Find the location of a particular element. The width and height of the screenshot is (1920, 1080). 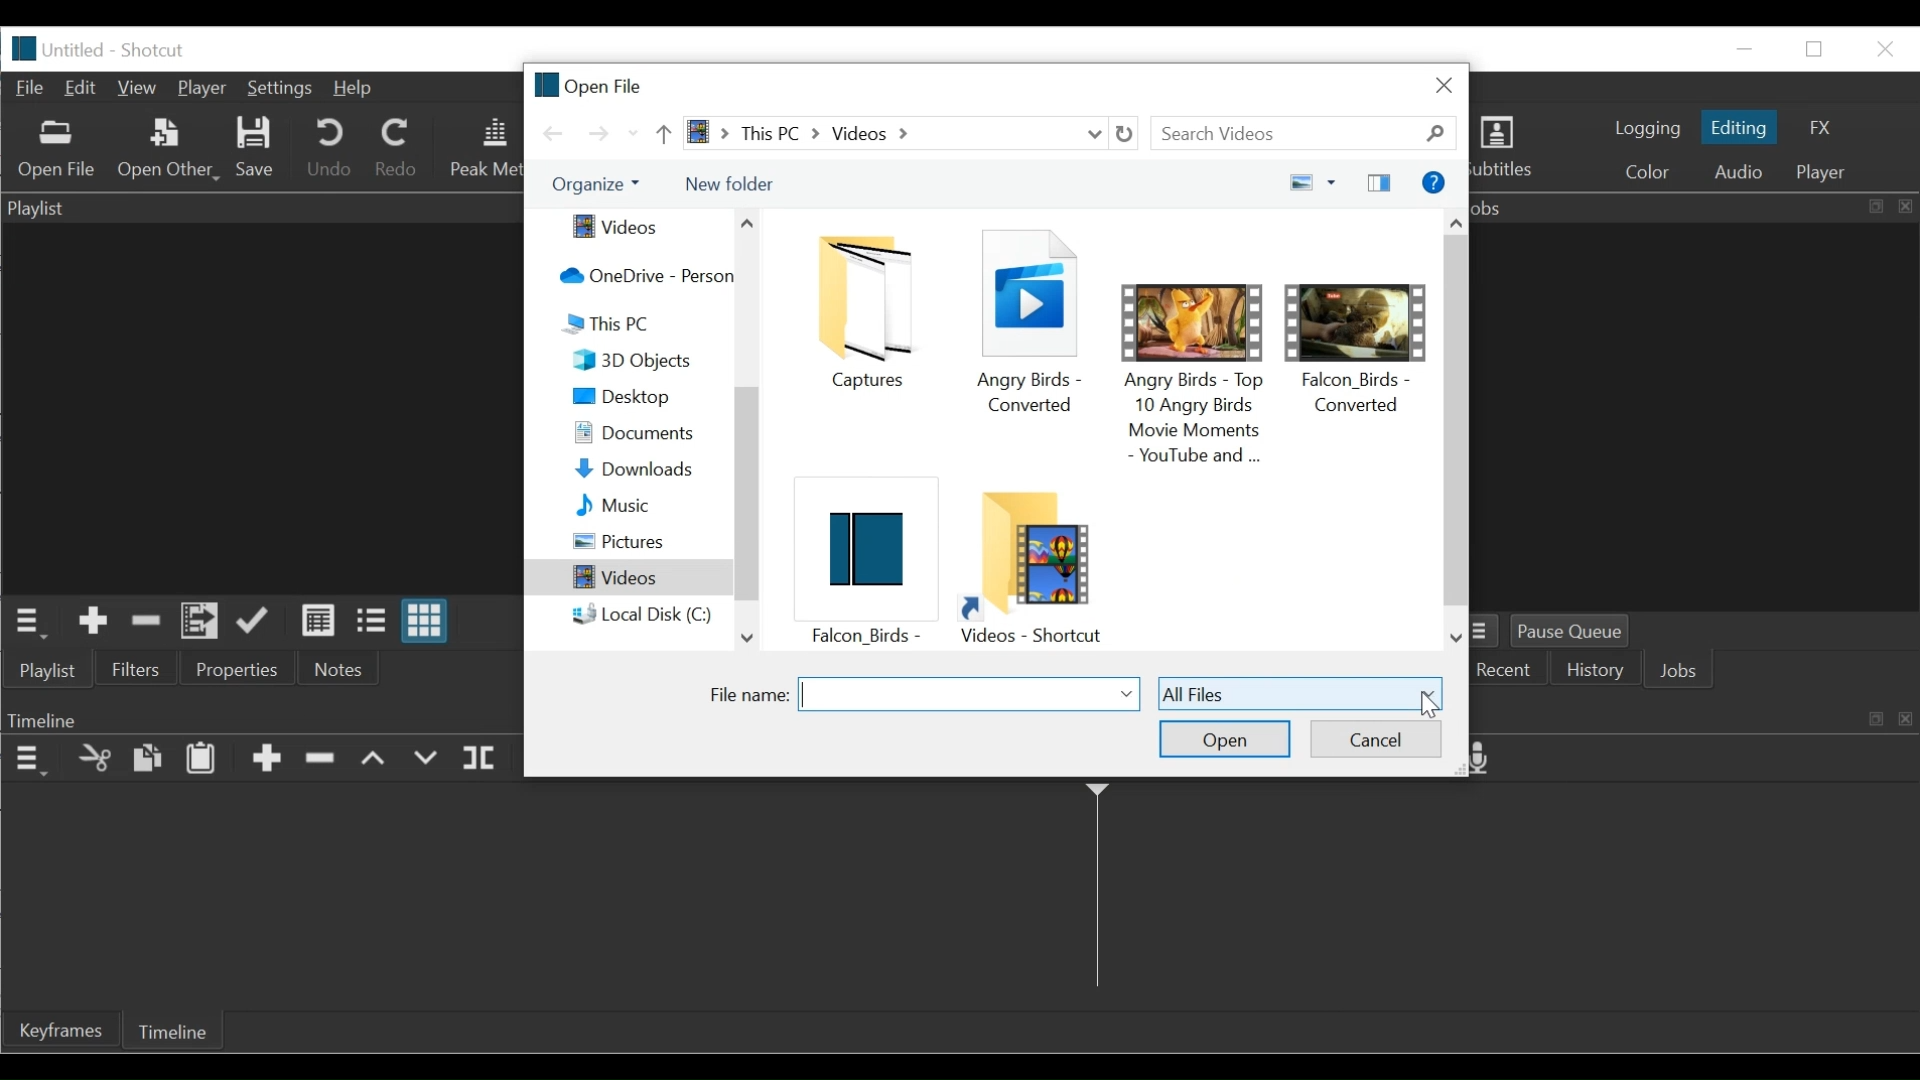

Timeline is located at coordinates (172, 1030).